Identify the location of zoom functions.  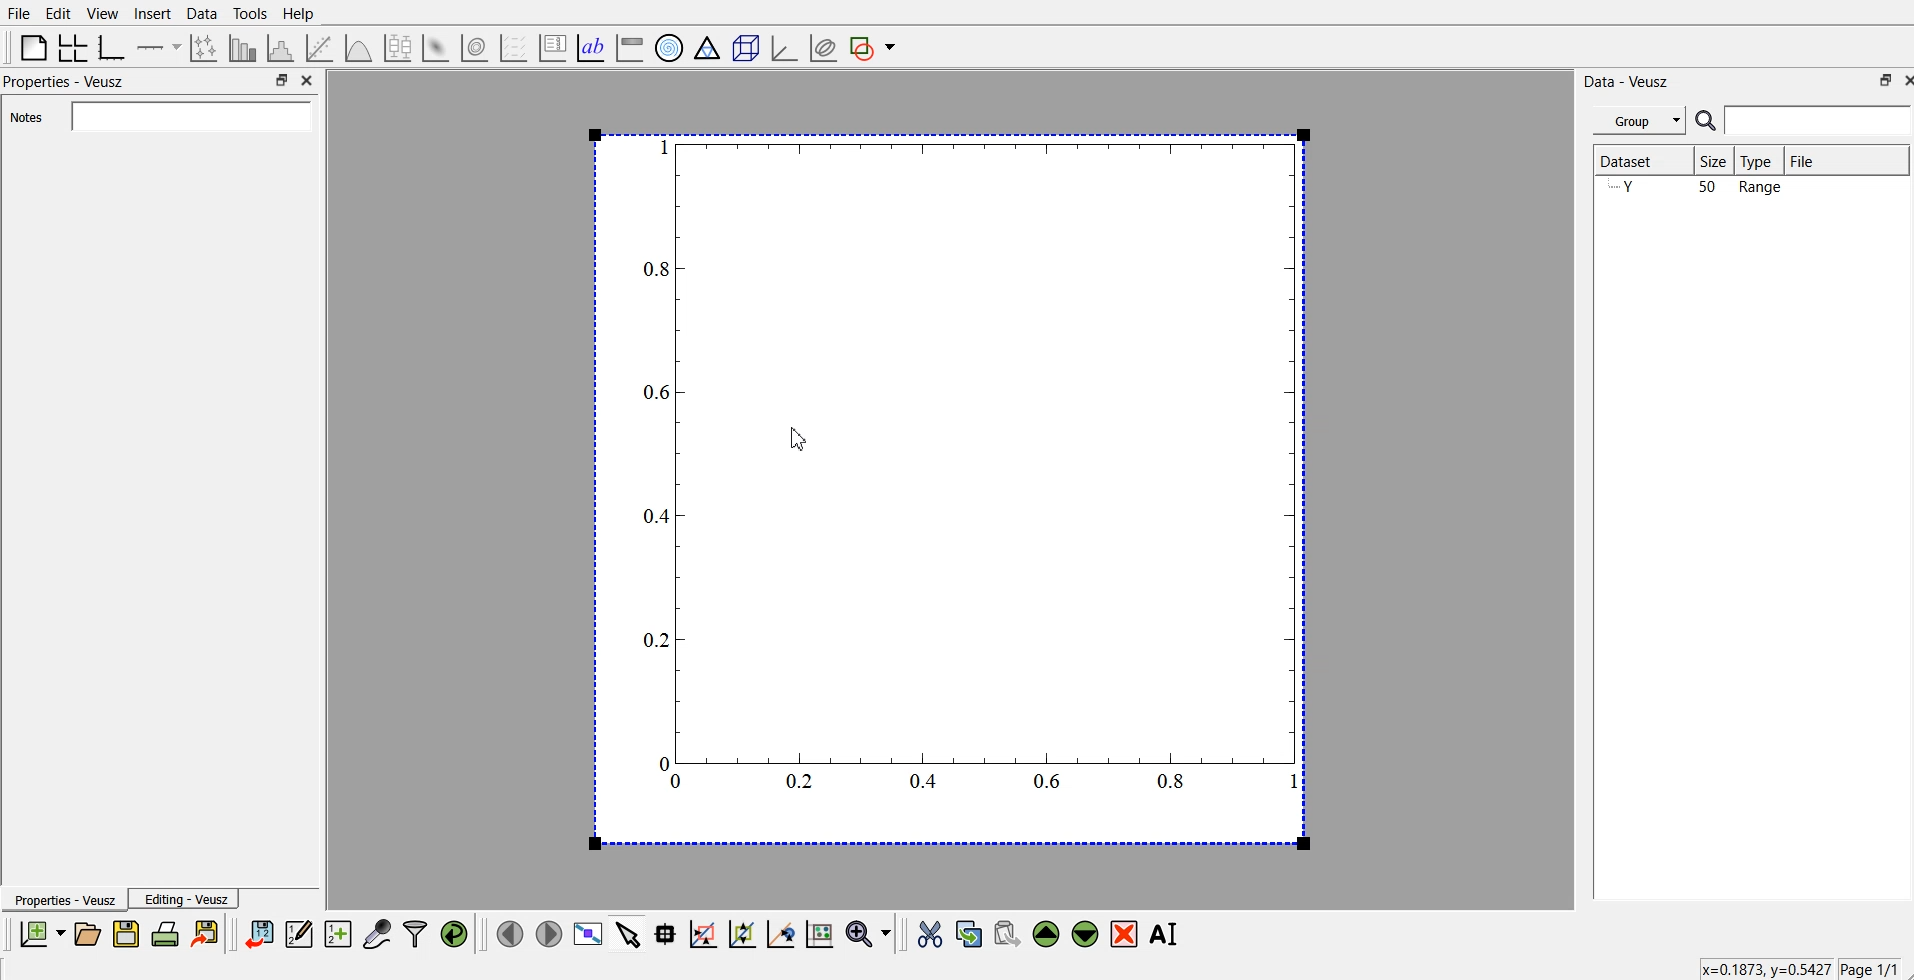
(869, 933).